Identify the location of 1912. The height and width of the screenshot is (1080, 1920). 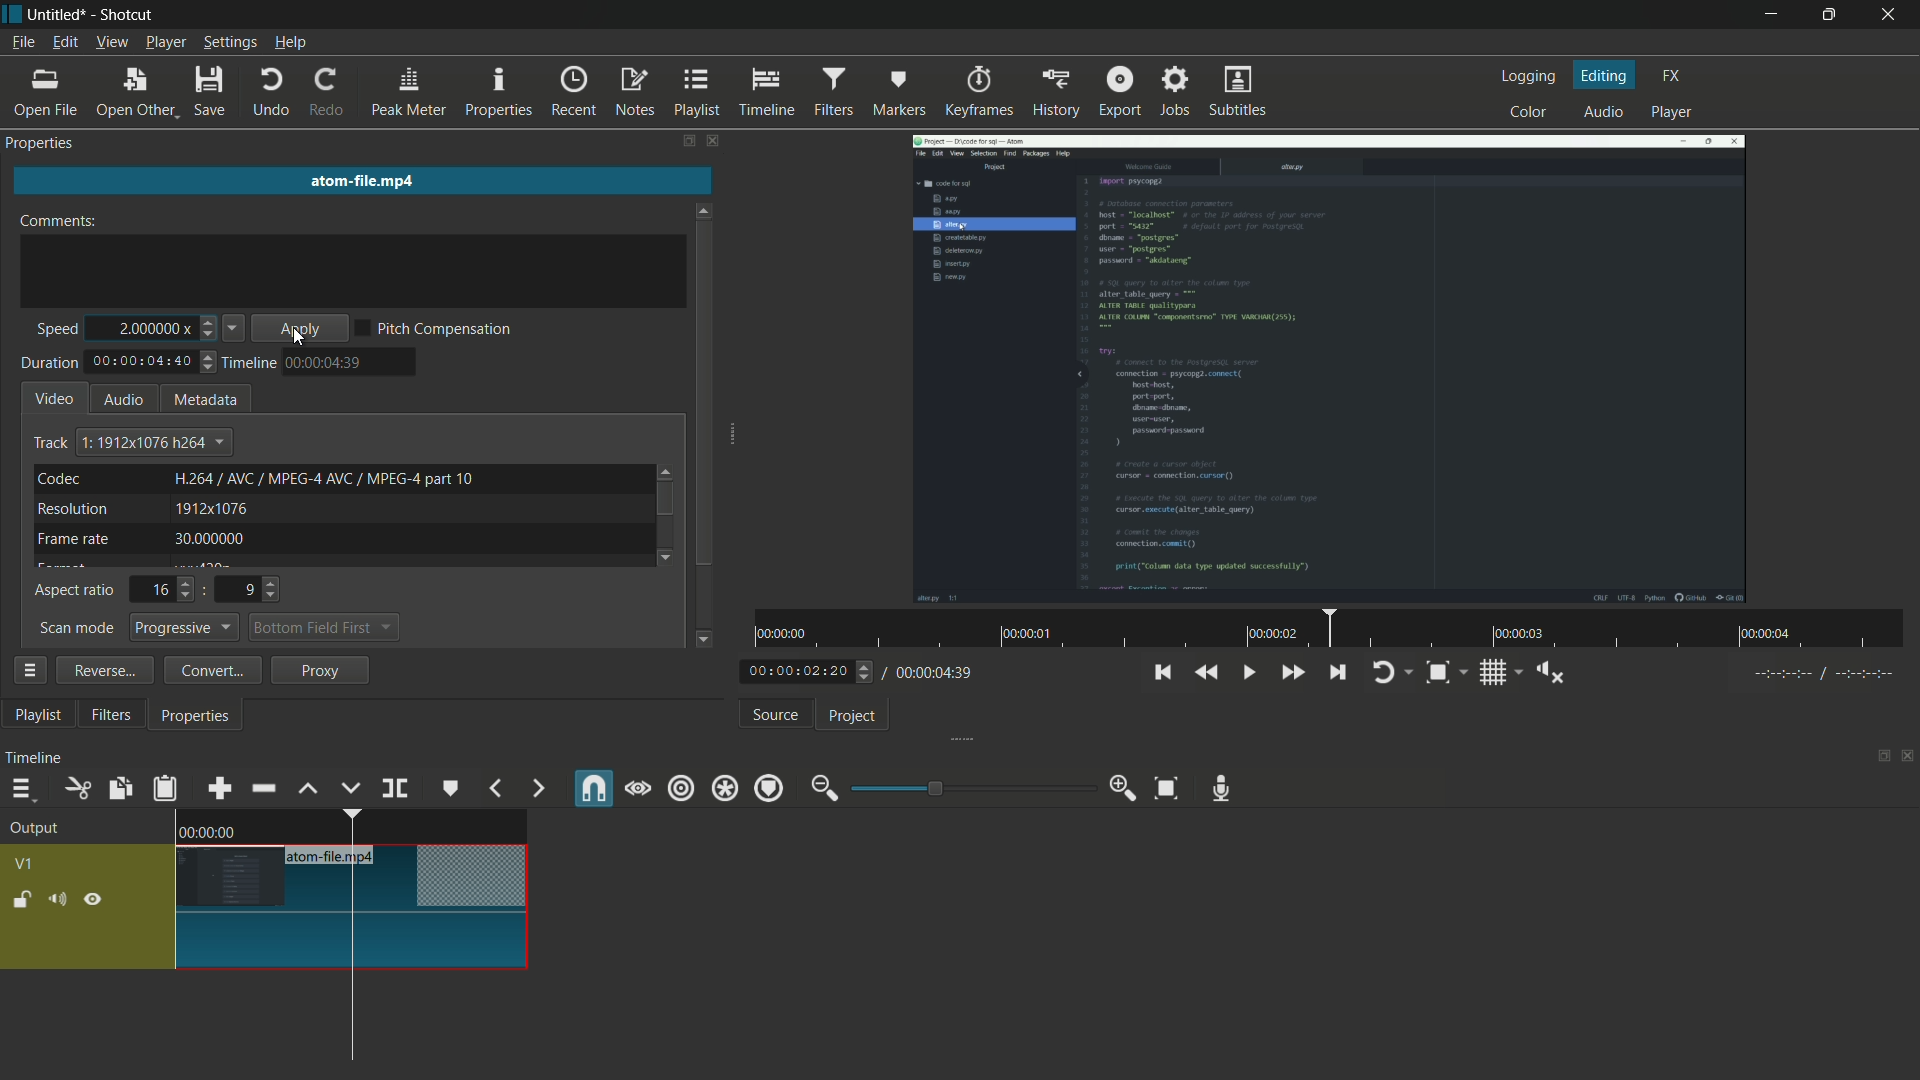
(212, 508).